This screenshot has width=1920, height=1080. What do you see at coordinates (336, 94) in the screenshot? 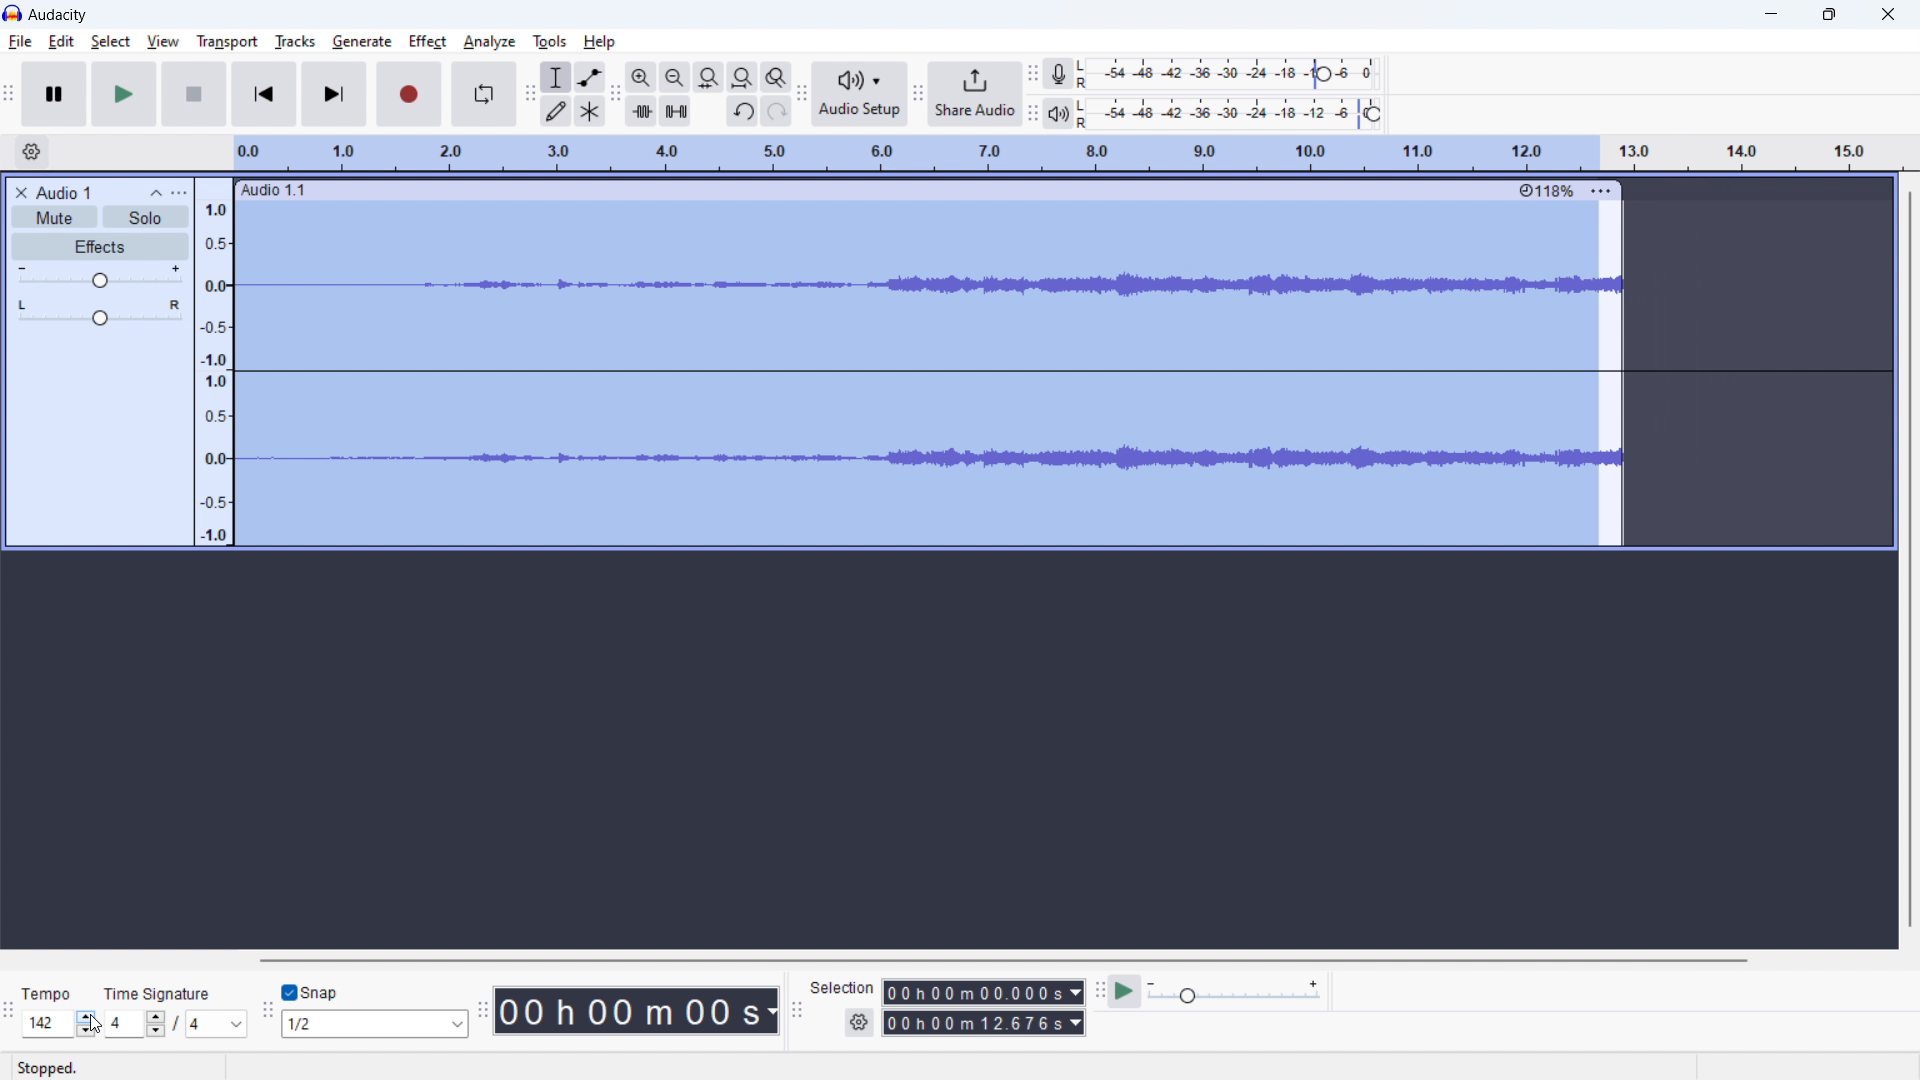
I see `skip to last` at bounding box center [336, 94].